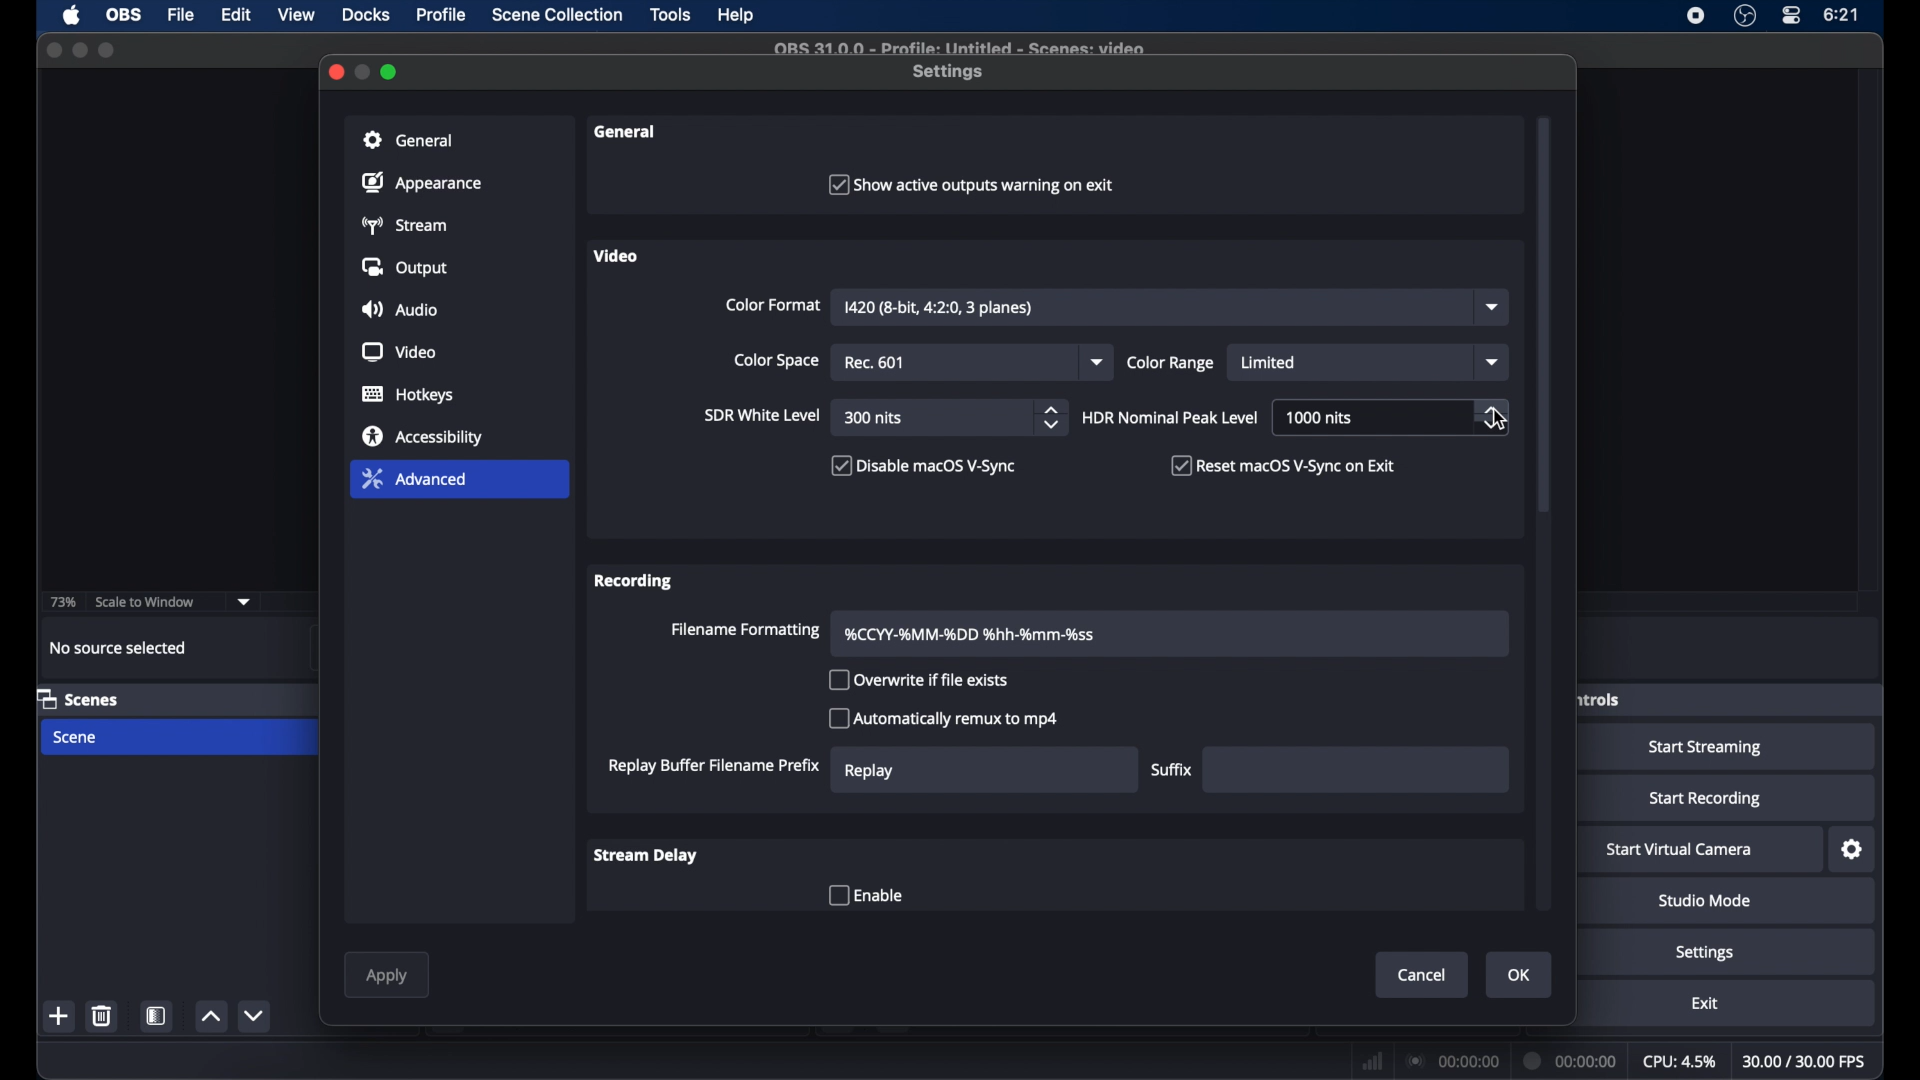 This screenshot has height=1080, width=1920. What do you see at coordinates (400, 309) in the screenshot?
I see `audio` at bounding box center [400, 309].